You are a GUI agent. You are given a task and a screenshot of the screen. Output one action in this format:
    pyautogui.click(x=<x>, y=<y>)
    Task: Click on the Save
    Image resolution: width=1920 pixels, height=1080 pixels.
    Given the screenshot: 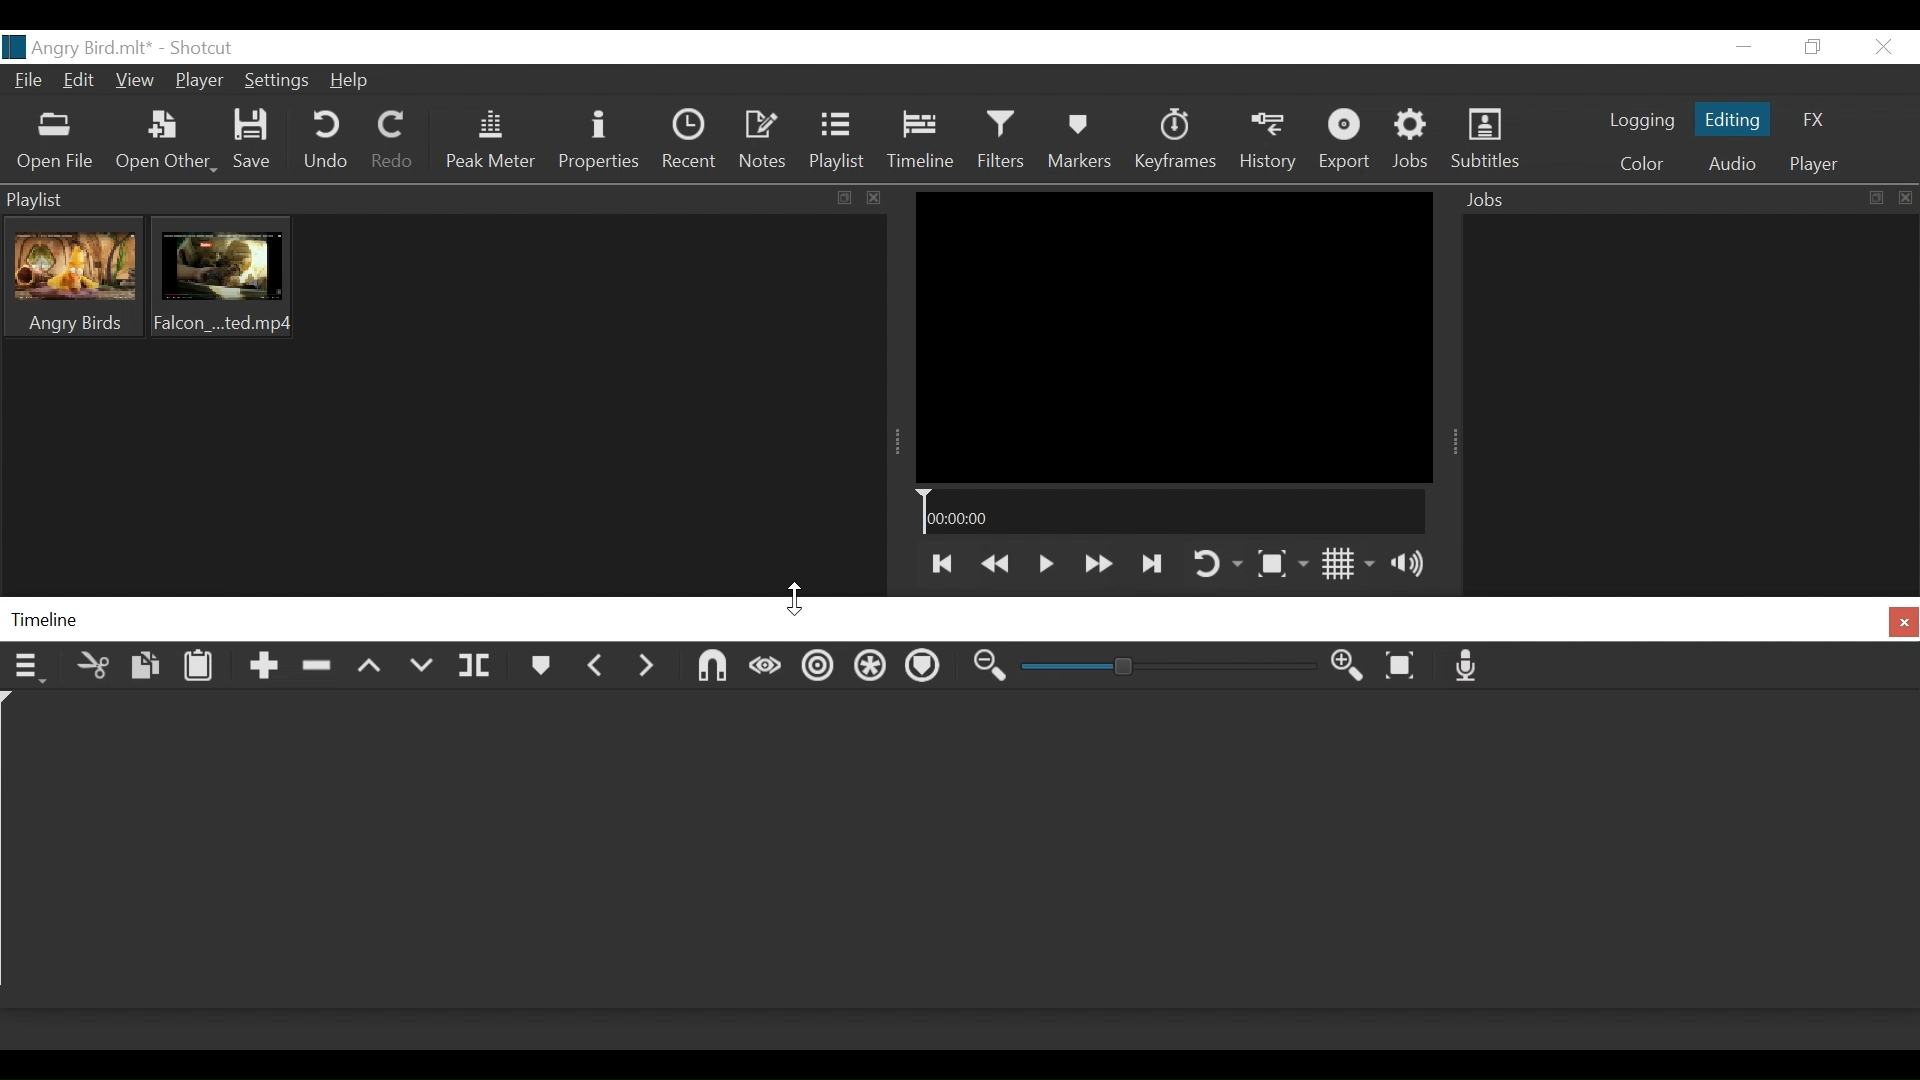 What is the action you would take?
    pyautogui.click(x=257, y=140)
    